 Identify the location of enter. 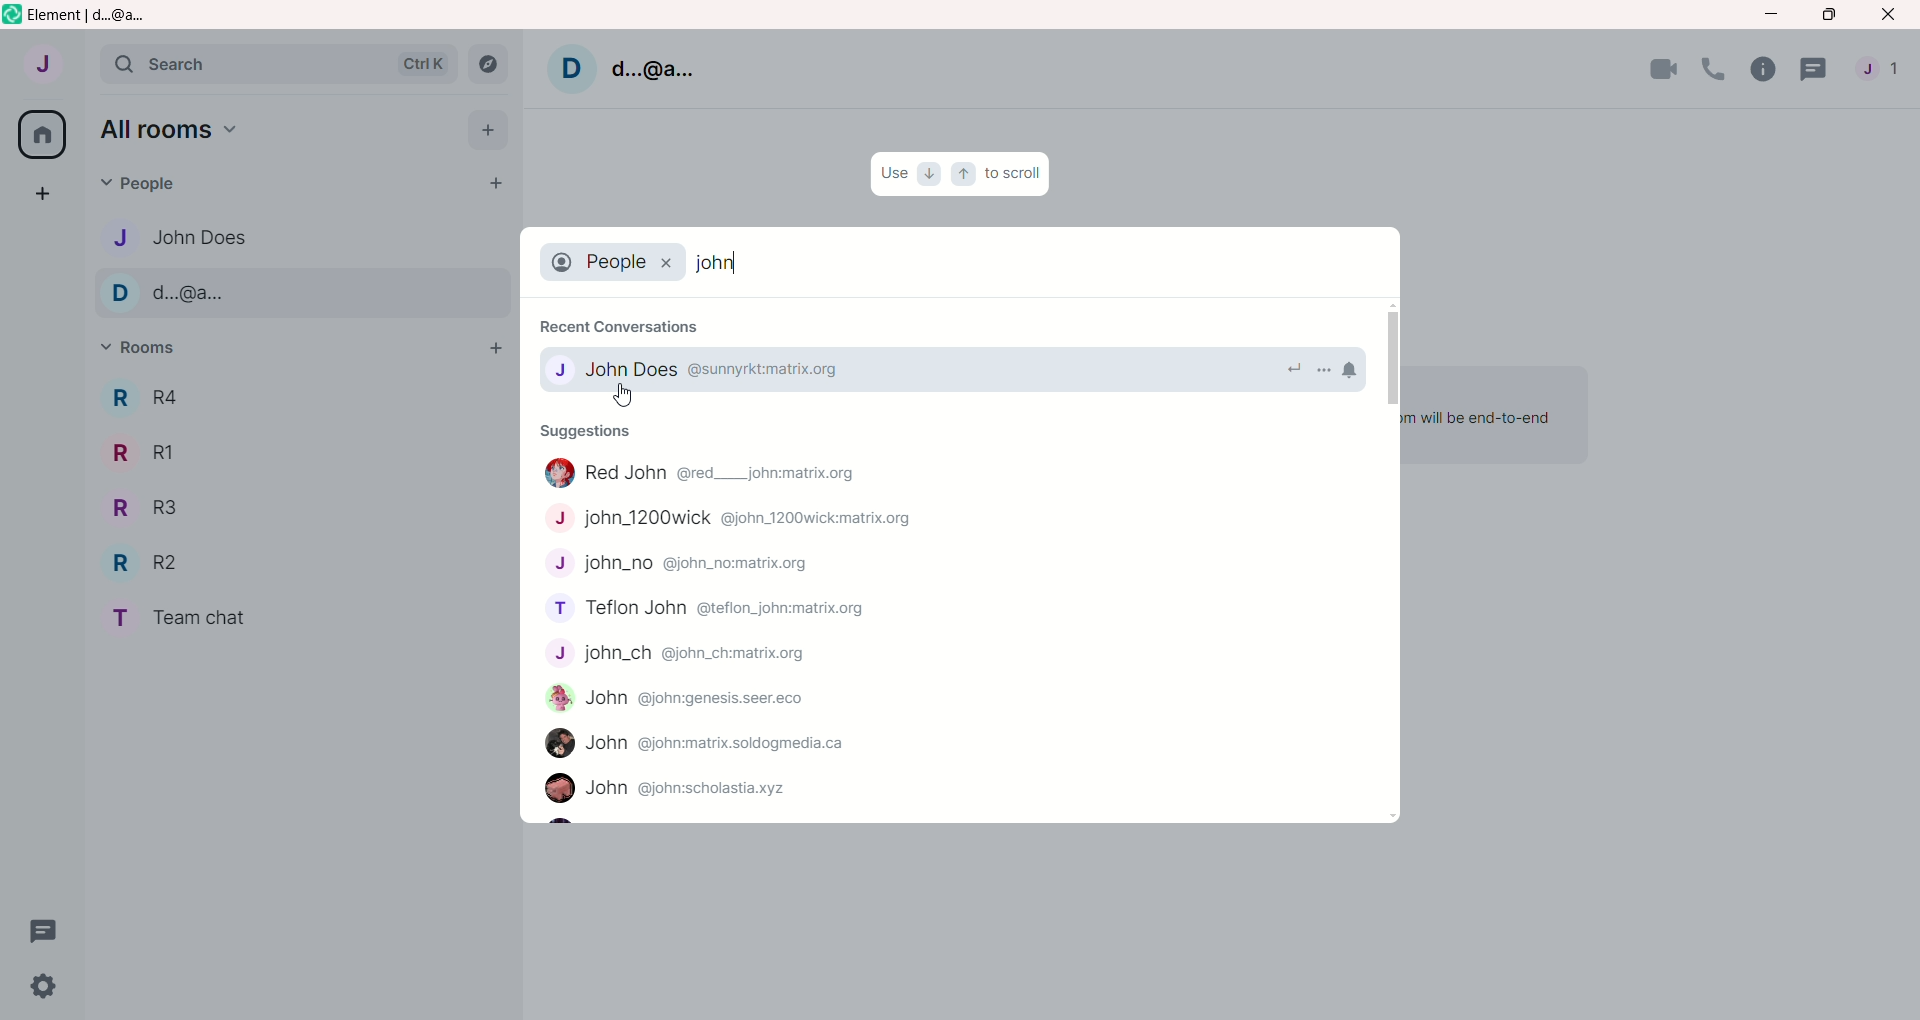
(1287, 367).